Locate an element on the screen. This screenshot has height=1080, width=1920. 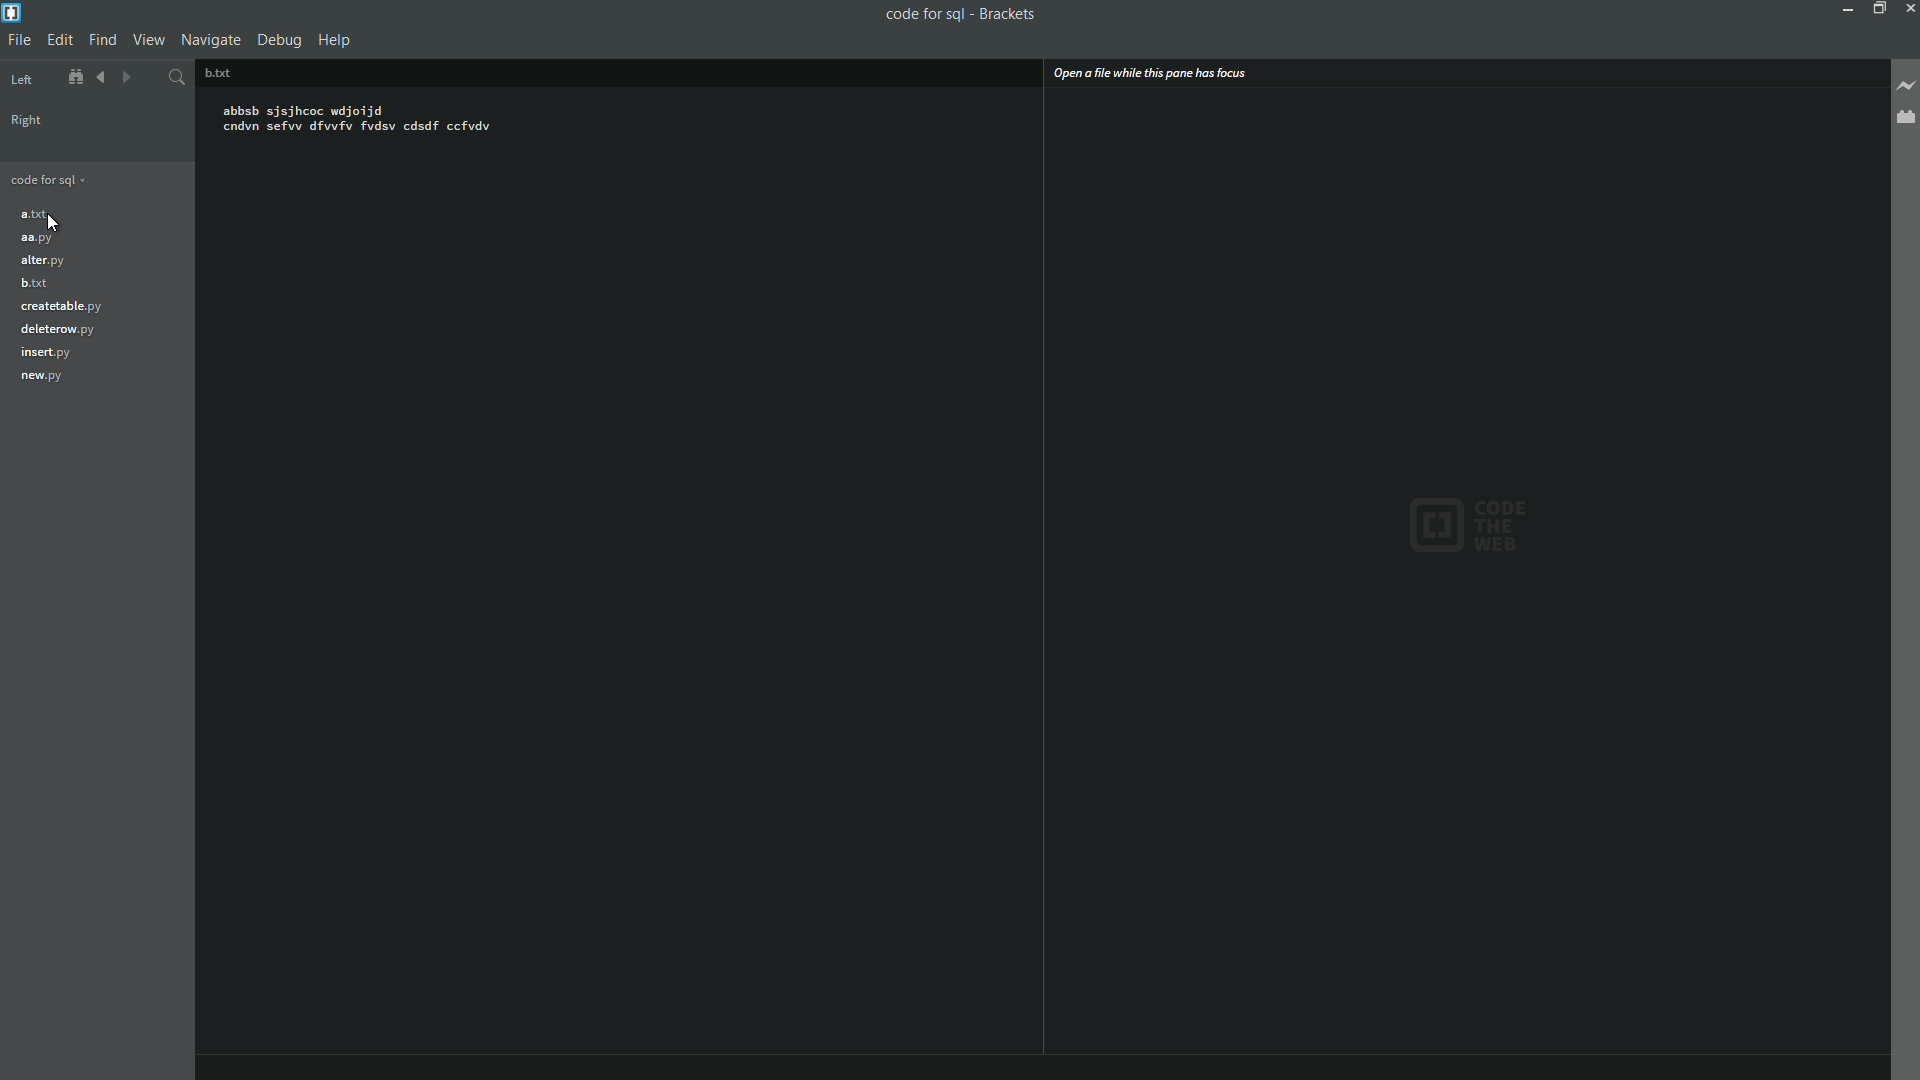
Right is located at coordinates (26, 120).